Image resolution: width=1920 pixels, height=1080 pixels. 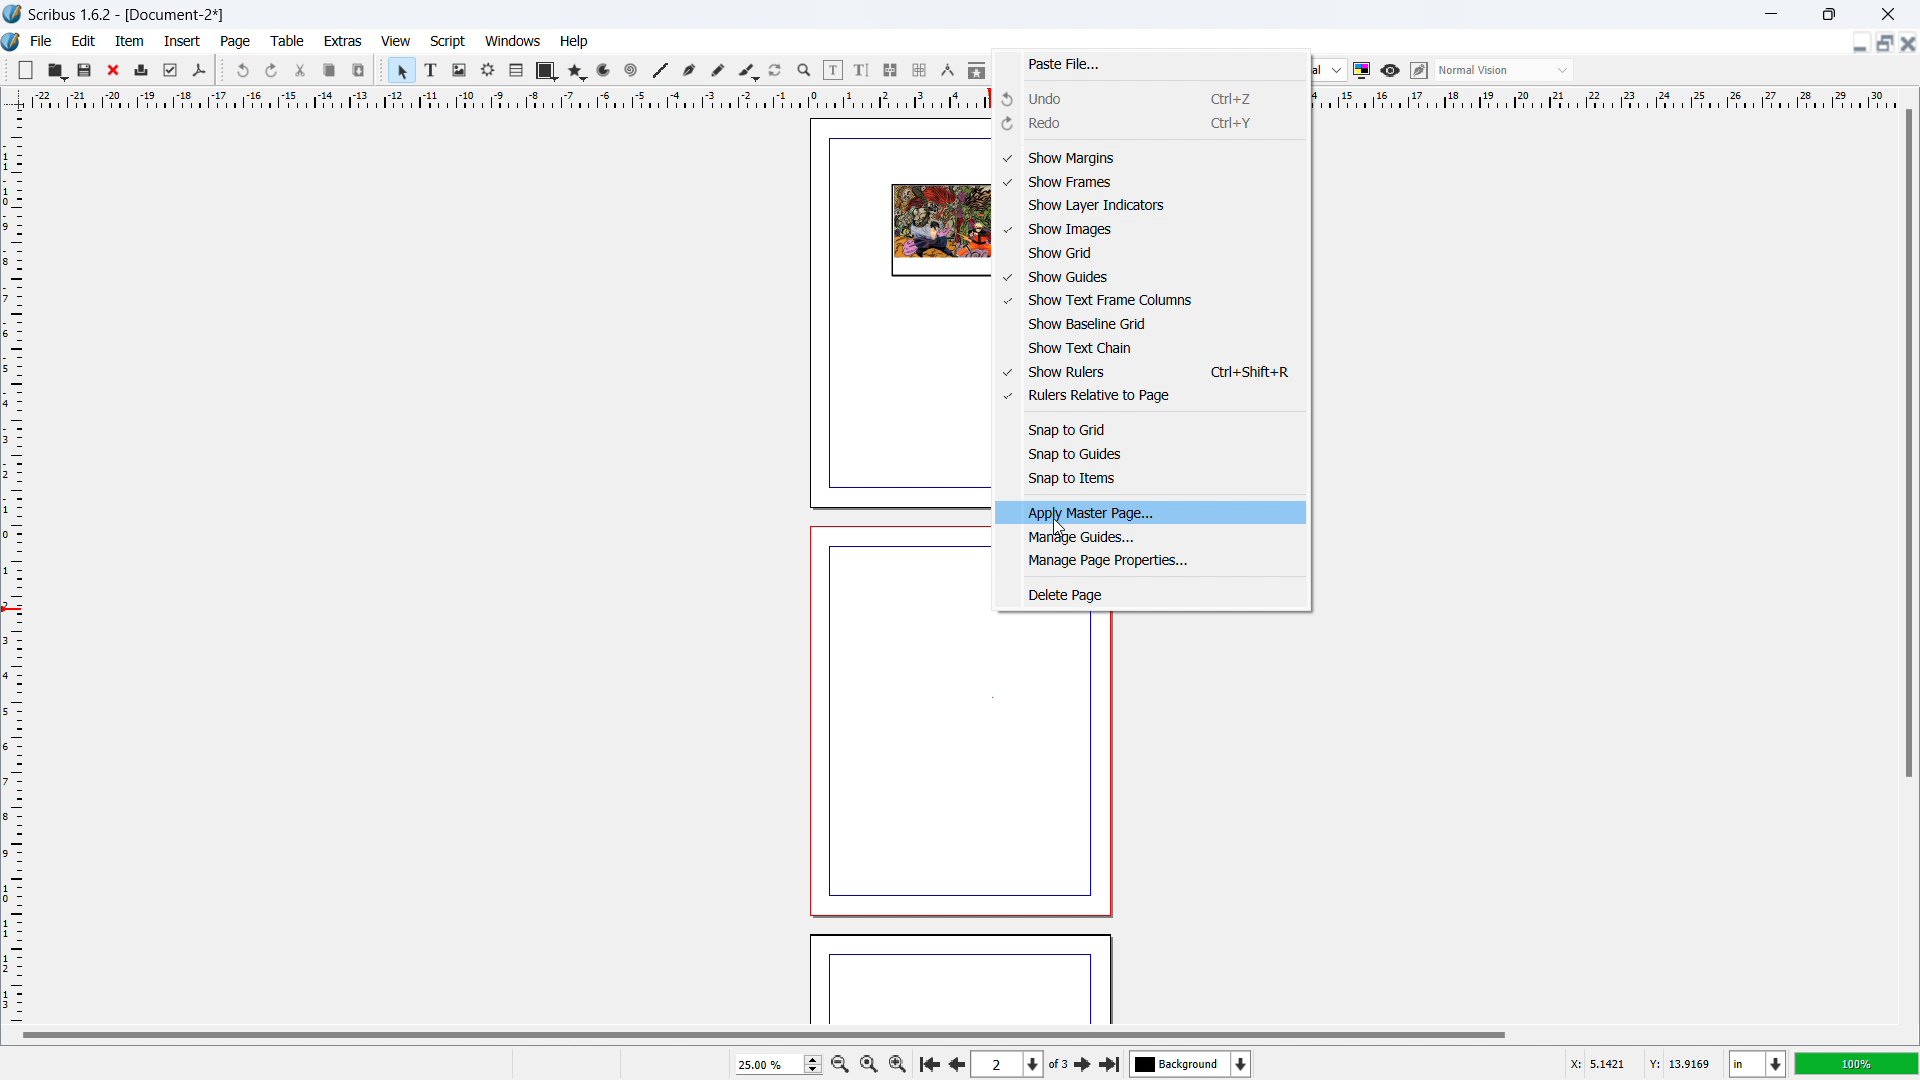 What do you see at coordinates (432, 69) in the screenshot?
I see `text frame` at bounding box center [432, 69].